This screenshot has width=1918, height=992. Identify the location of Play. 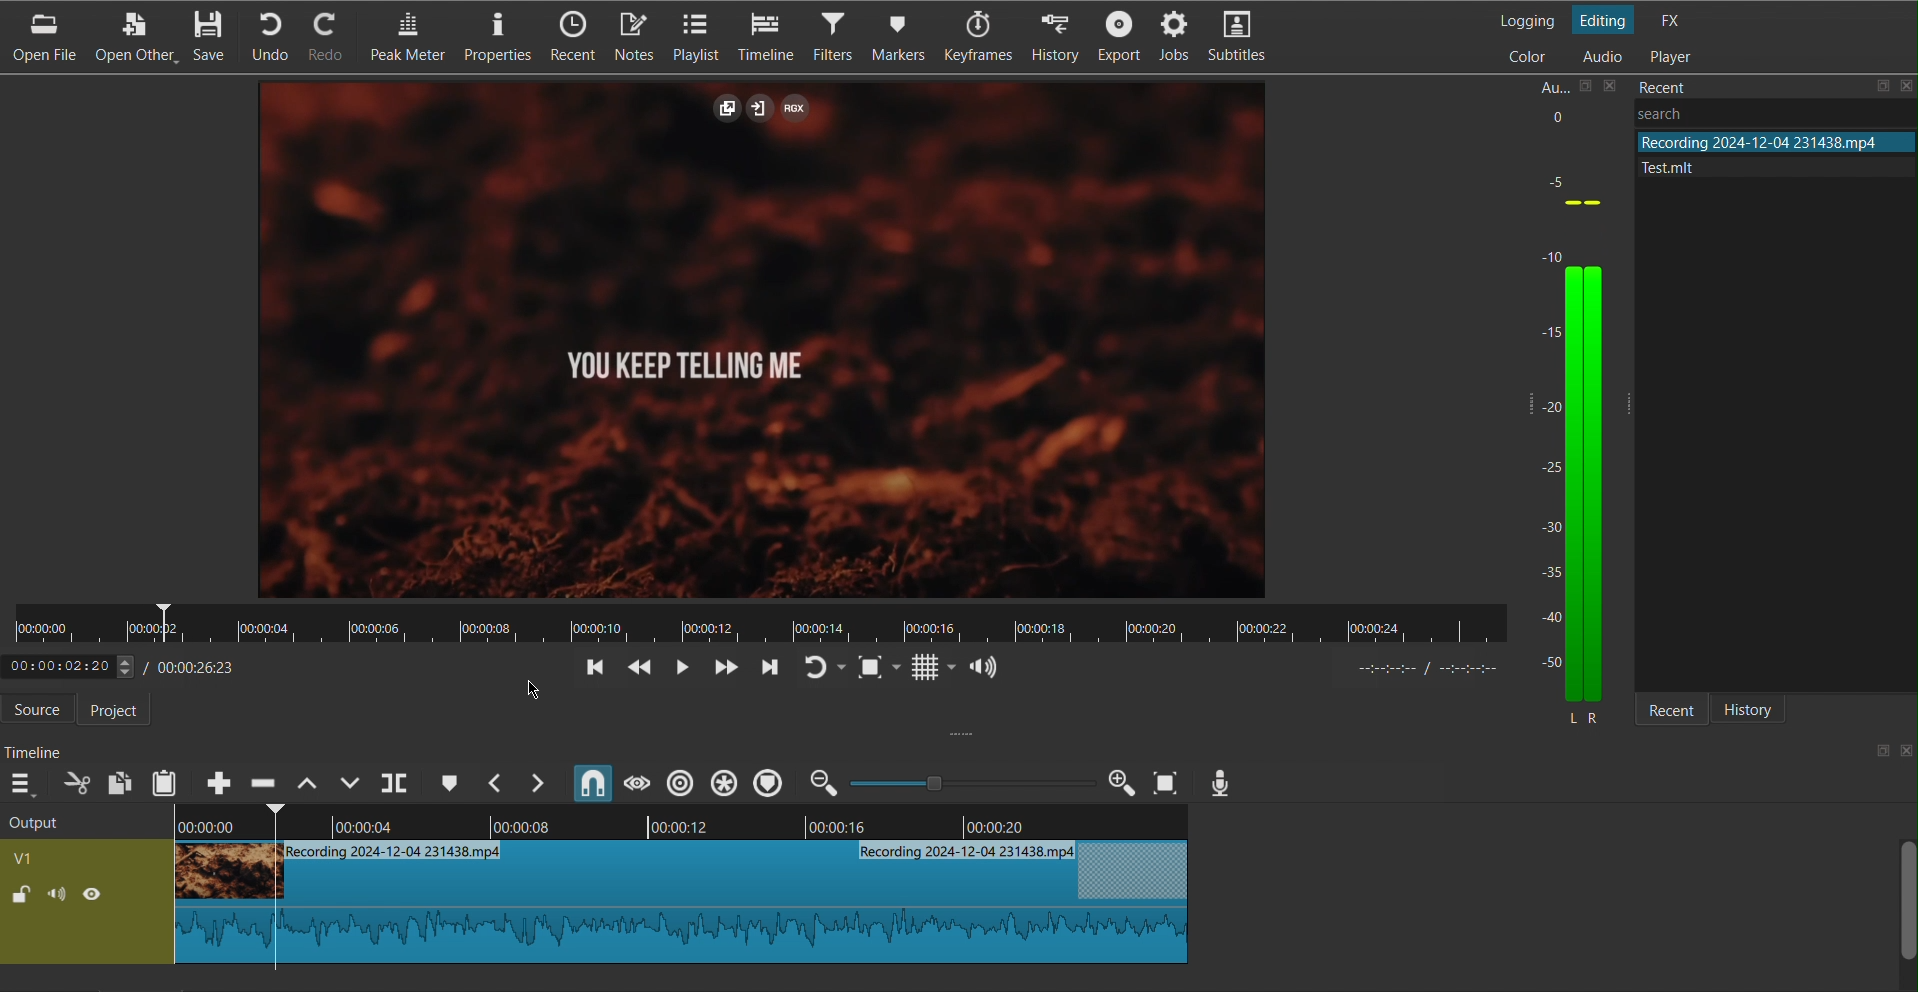
(685, 668).